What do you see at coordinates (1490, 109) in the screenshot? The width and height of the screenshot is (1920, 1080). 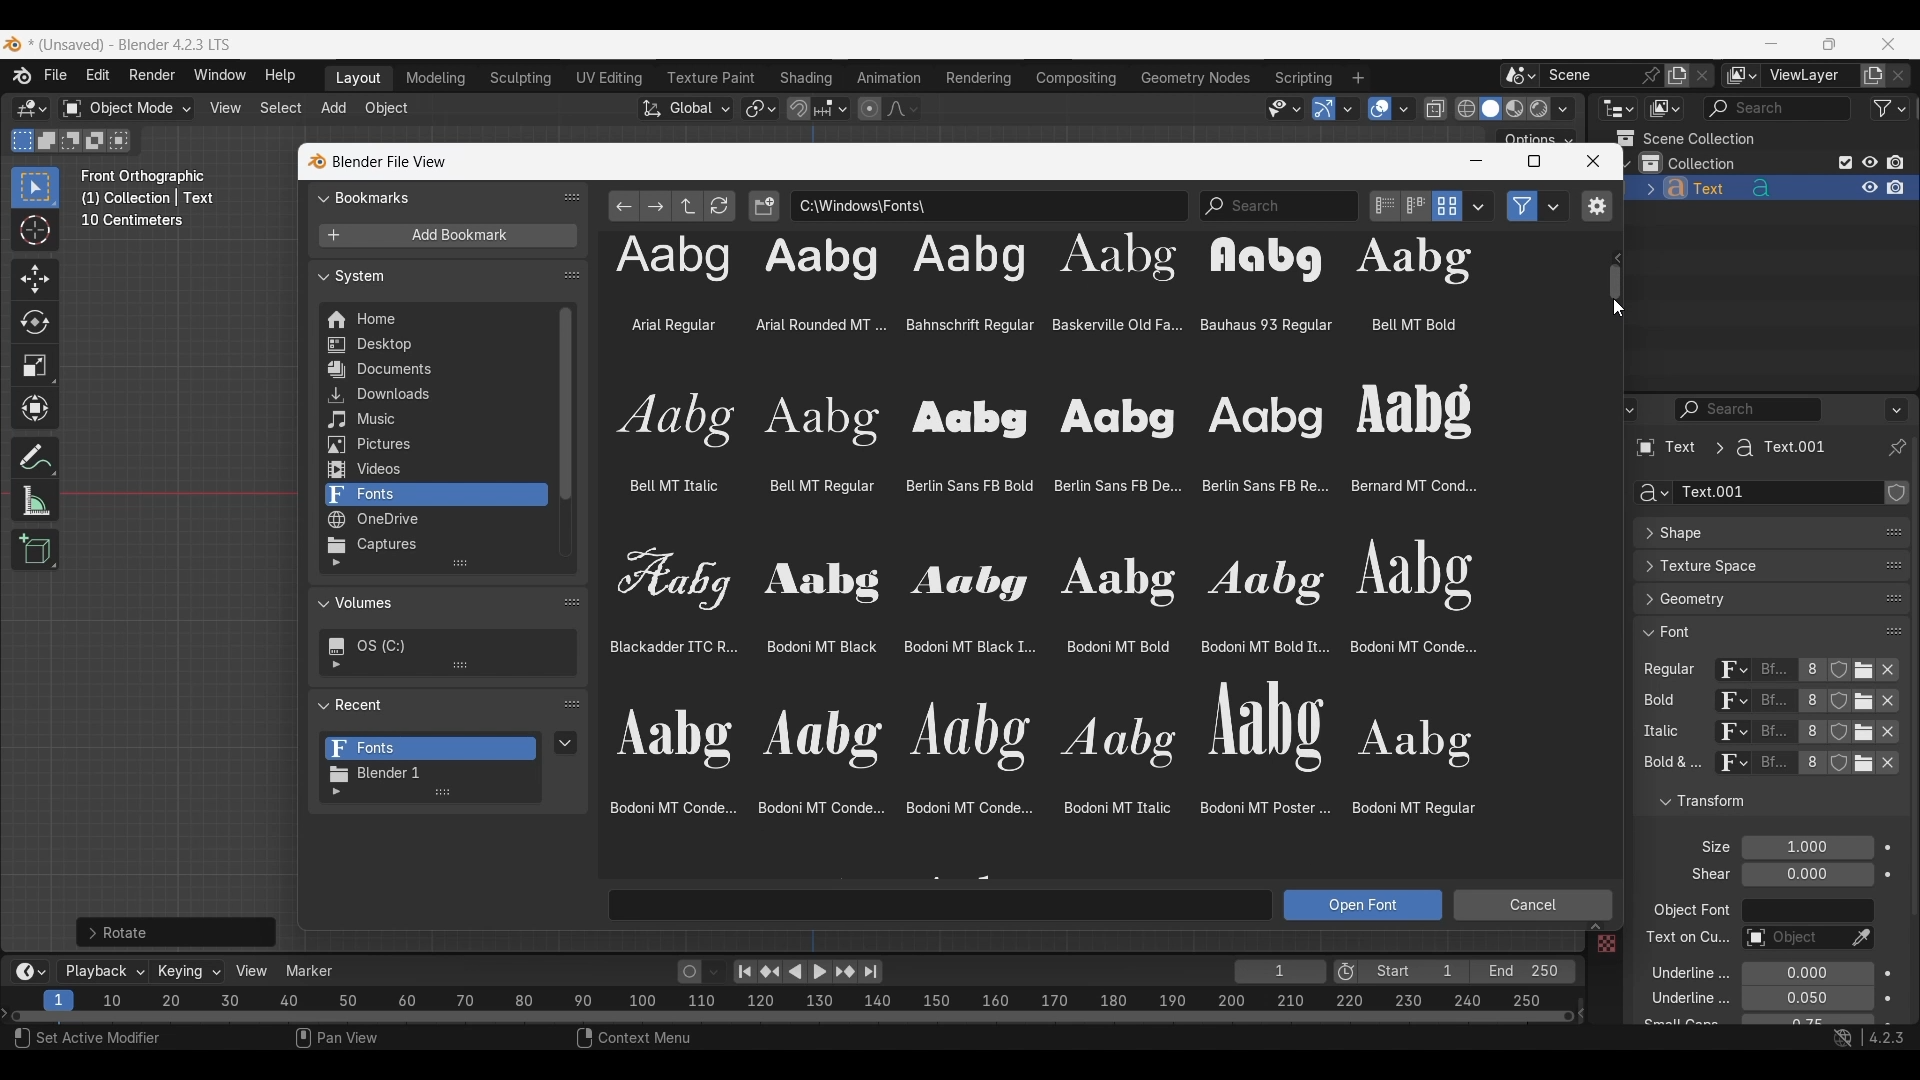 I see `Viewport shading, solid` at bounding box center [1490, 109].